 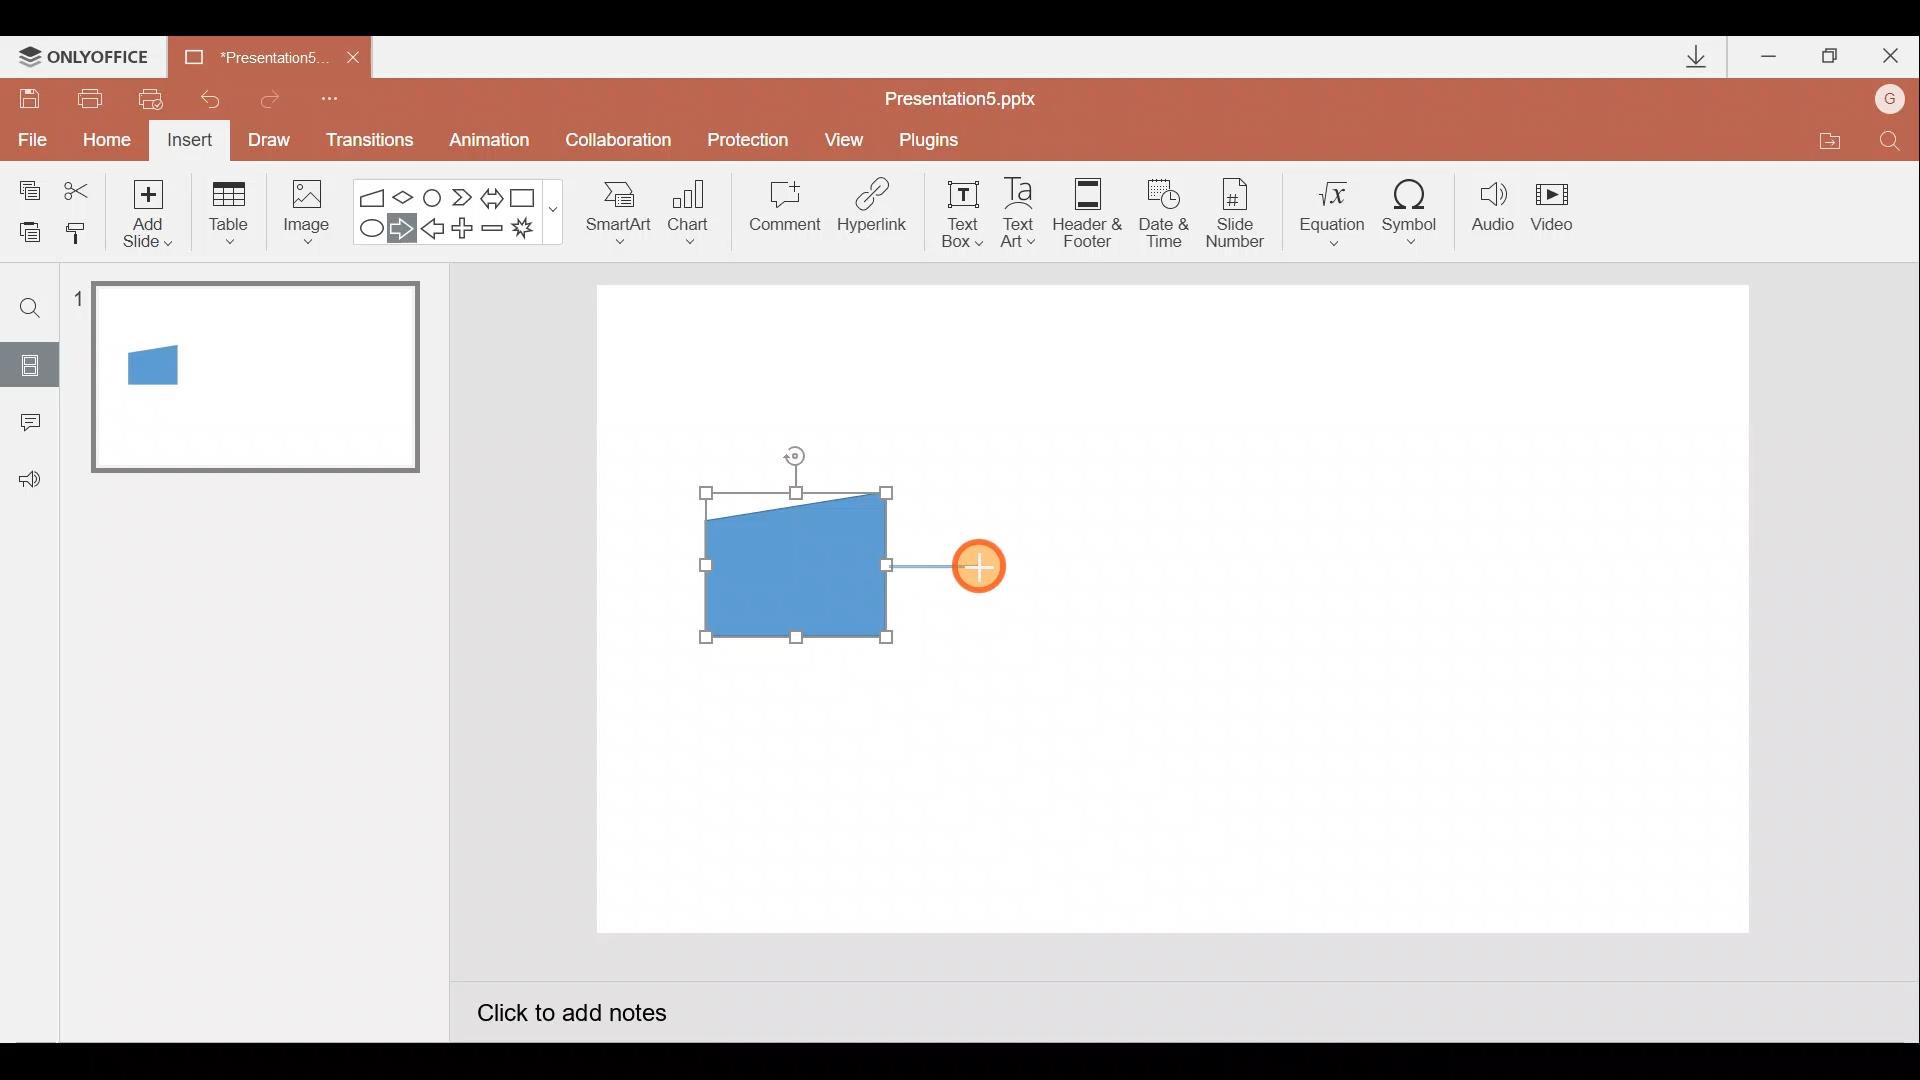 What do you see at coordinates (259, 579) in the screenshot?
I see `Slide pane` at bounding box center [259, 579].